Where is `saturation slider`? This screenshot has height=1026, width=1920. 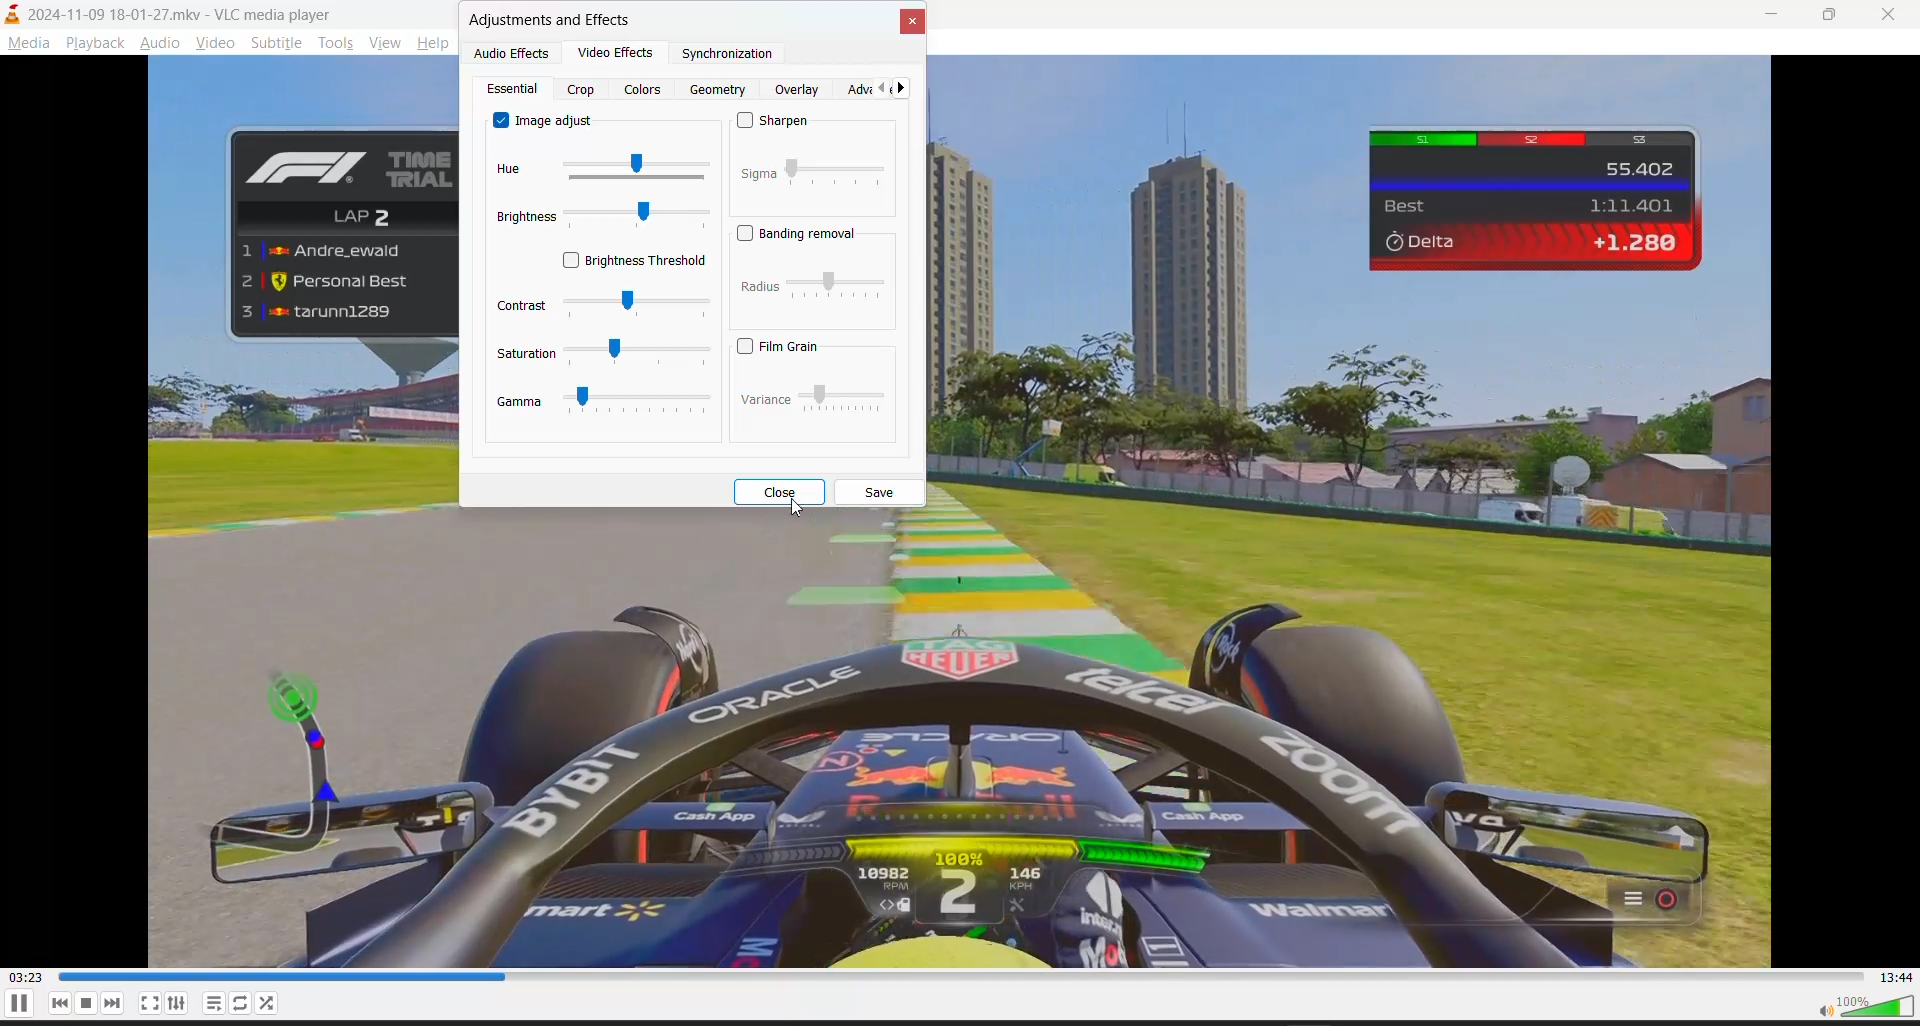
saturation slider is located at coordinates (640, 353).